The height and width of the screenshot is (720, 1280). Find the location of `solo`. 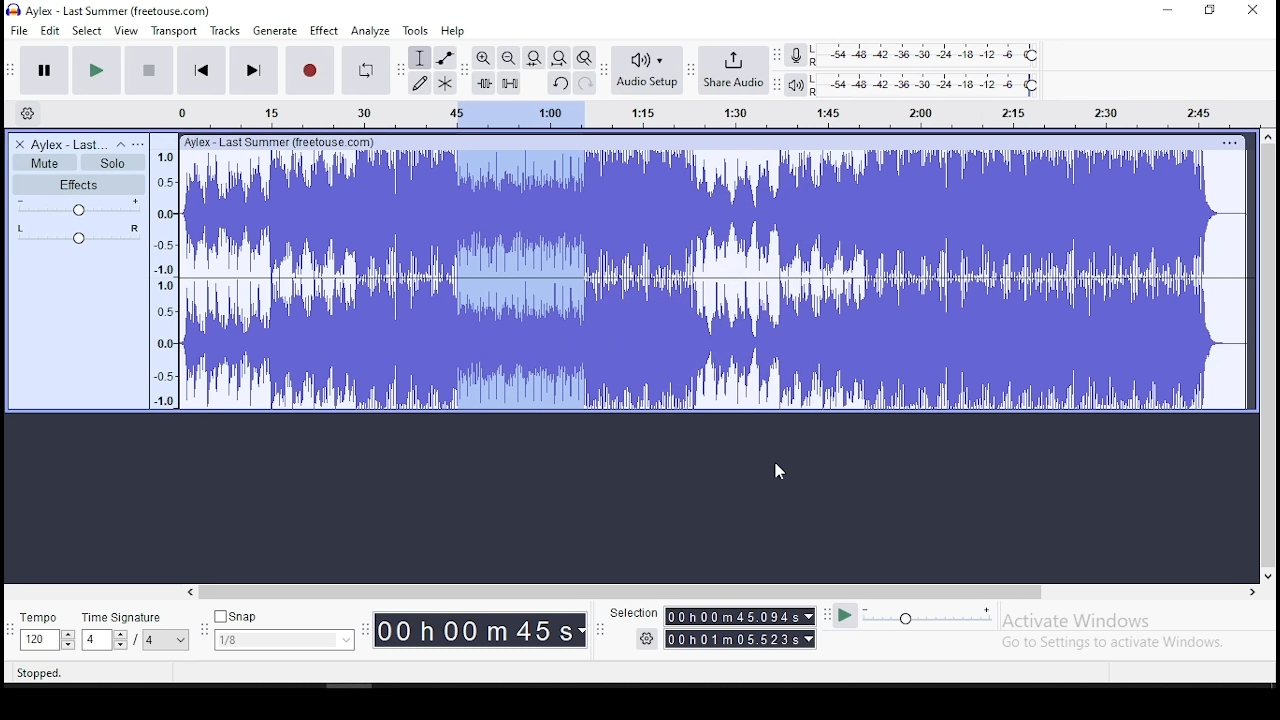

solo is located at coordinates (112, 163).